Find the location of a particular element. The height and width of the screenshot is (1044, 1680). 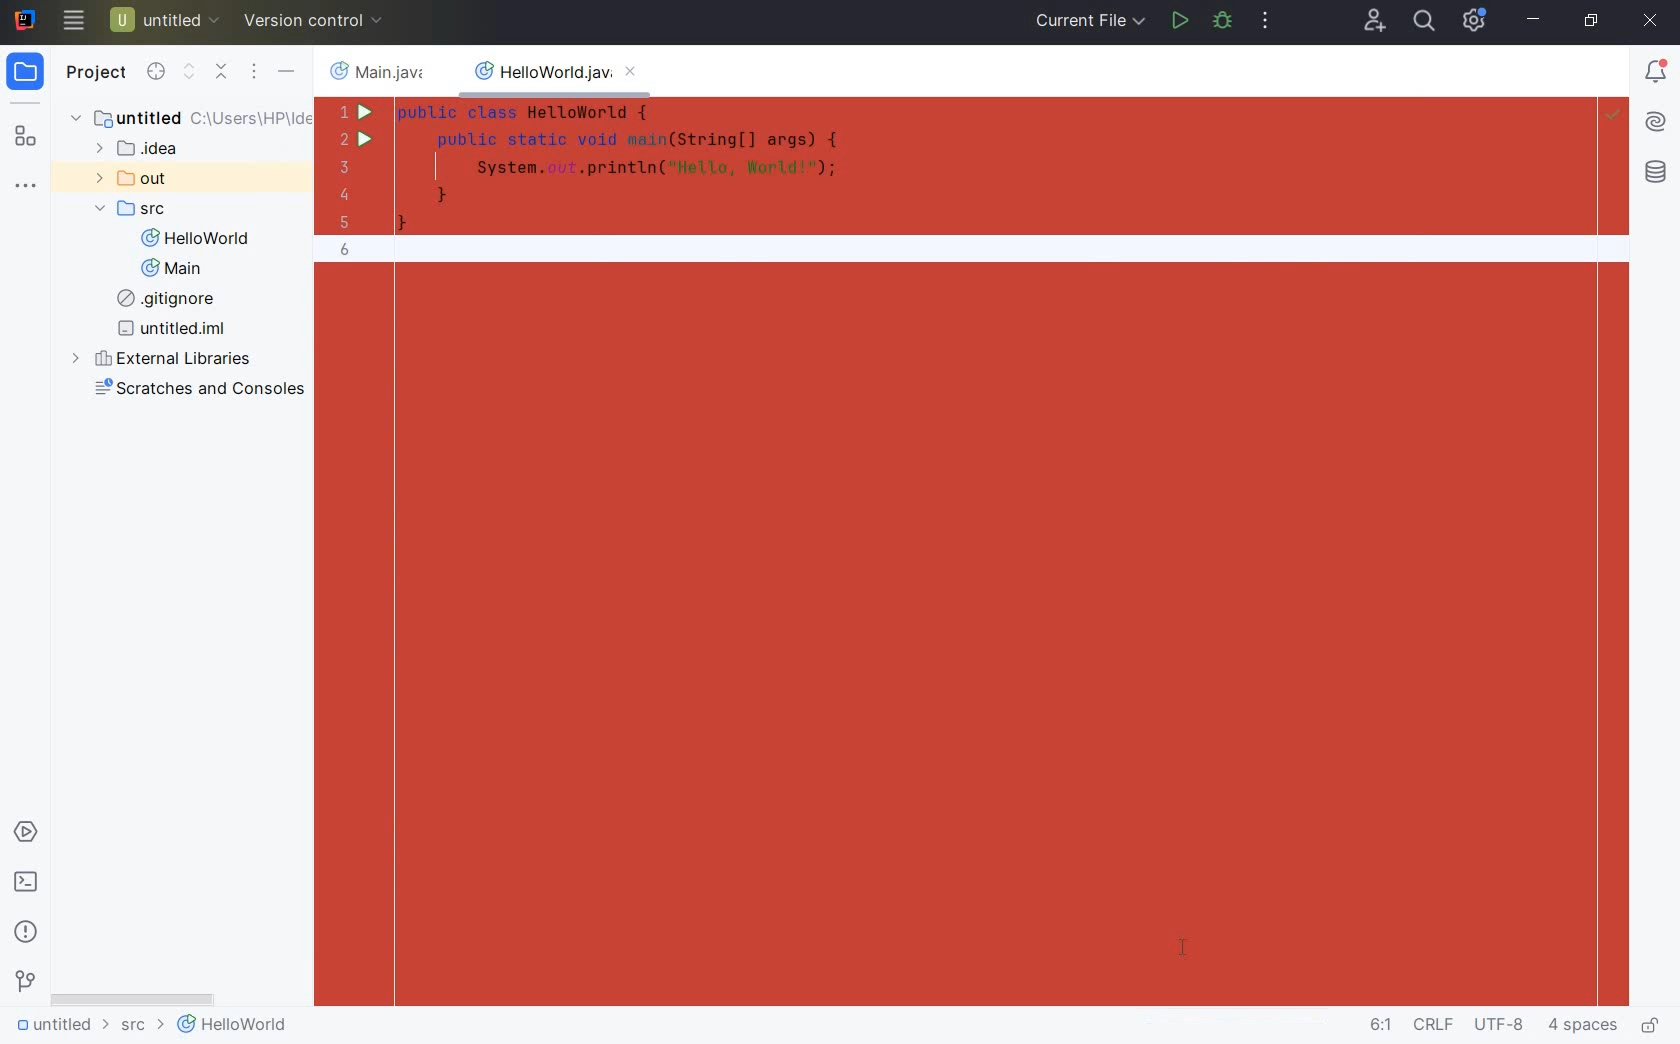

cursor is located at coordinates (75, 25).